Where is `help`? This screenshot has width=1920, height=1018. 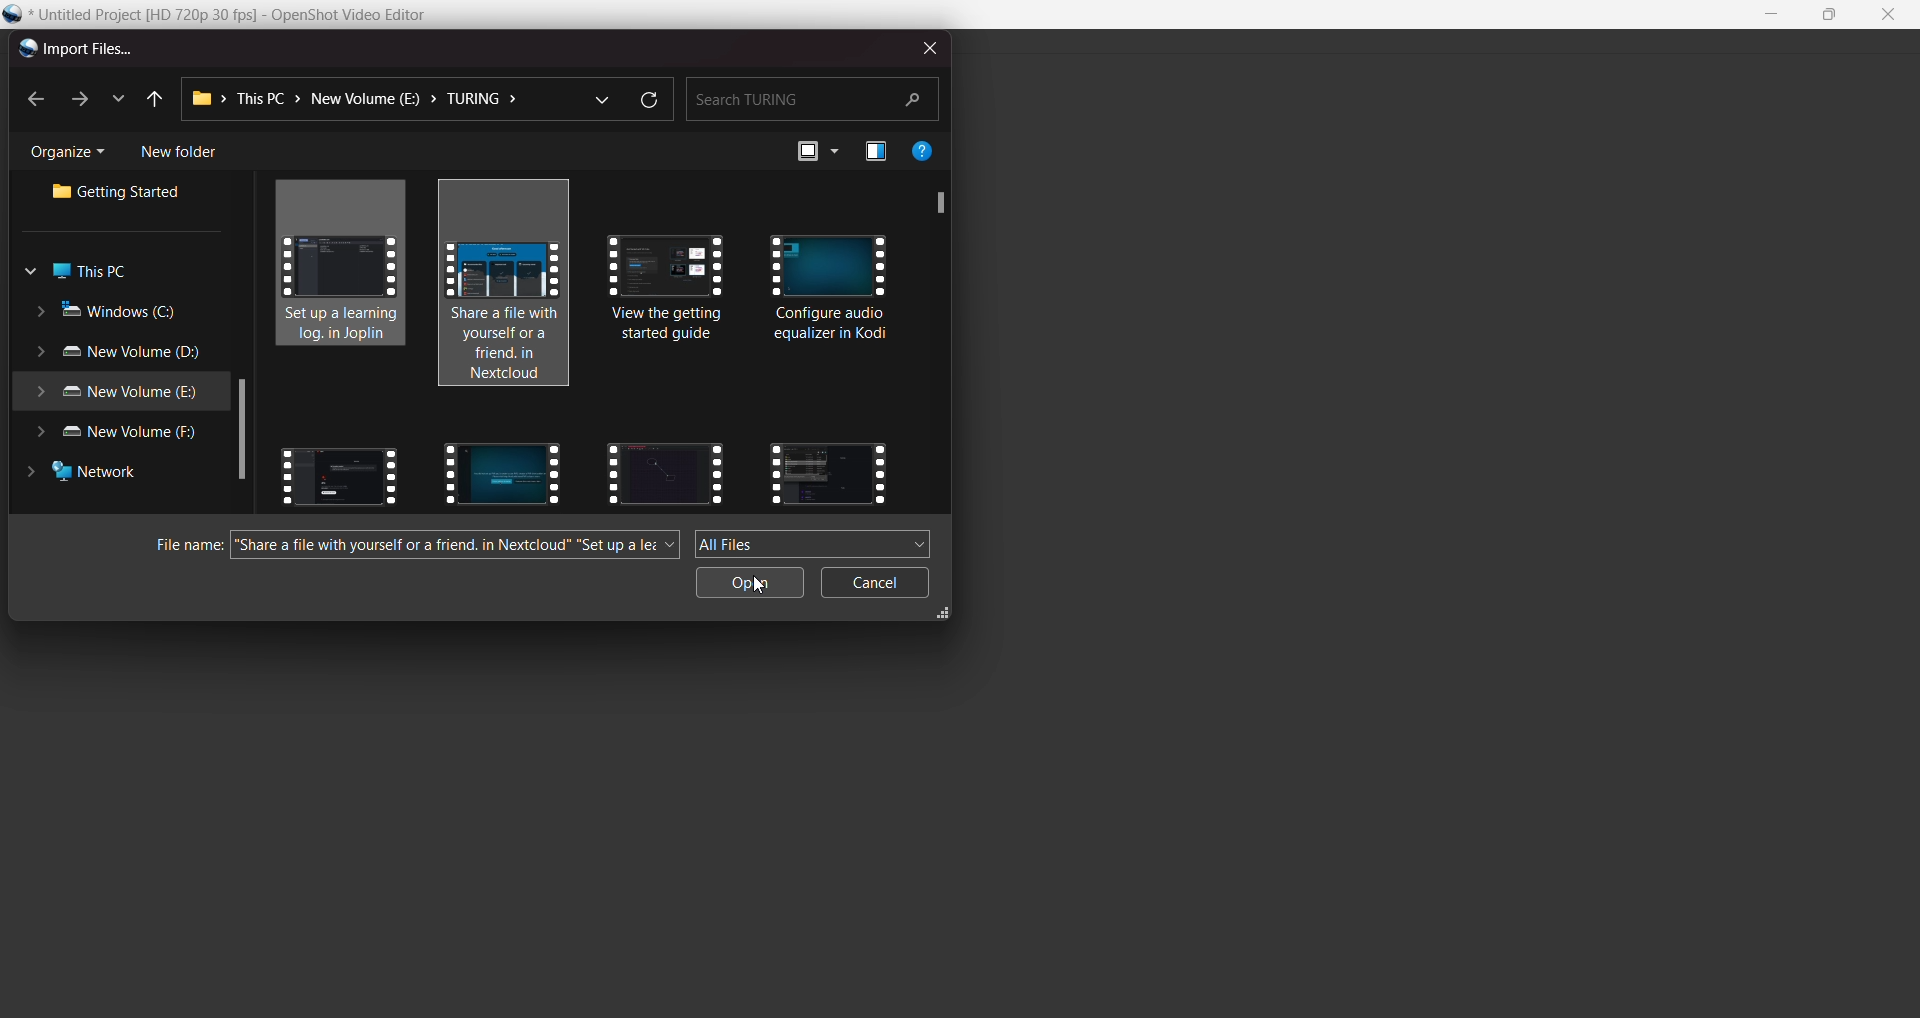 help is located at coordinates (923, 150).